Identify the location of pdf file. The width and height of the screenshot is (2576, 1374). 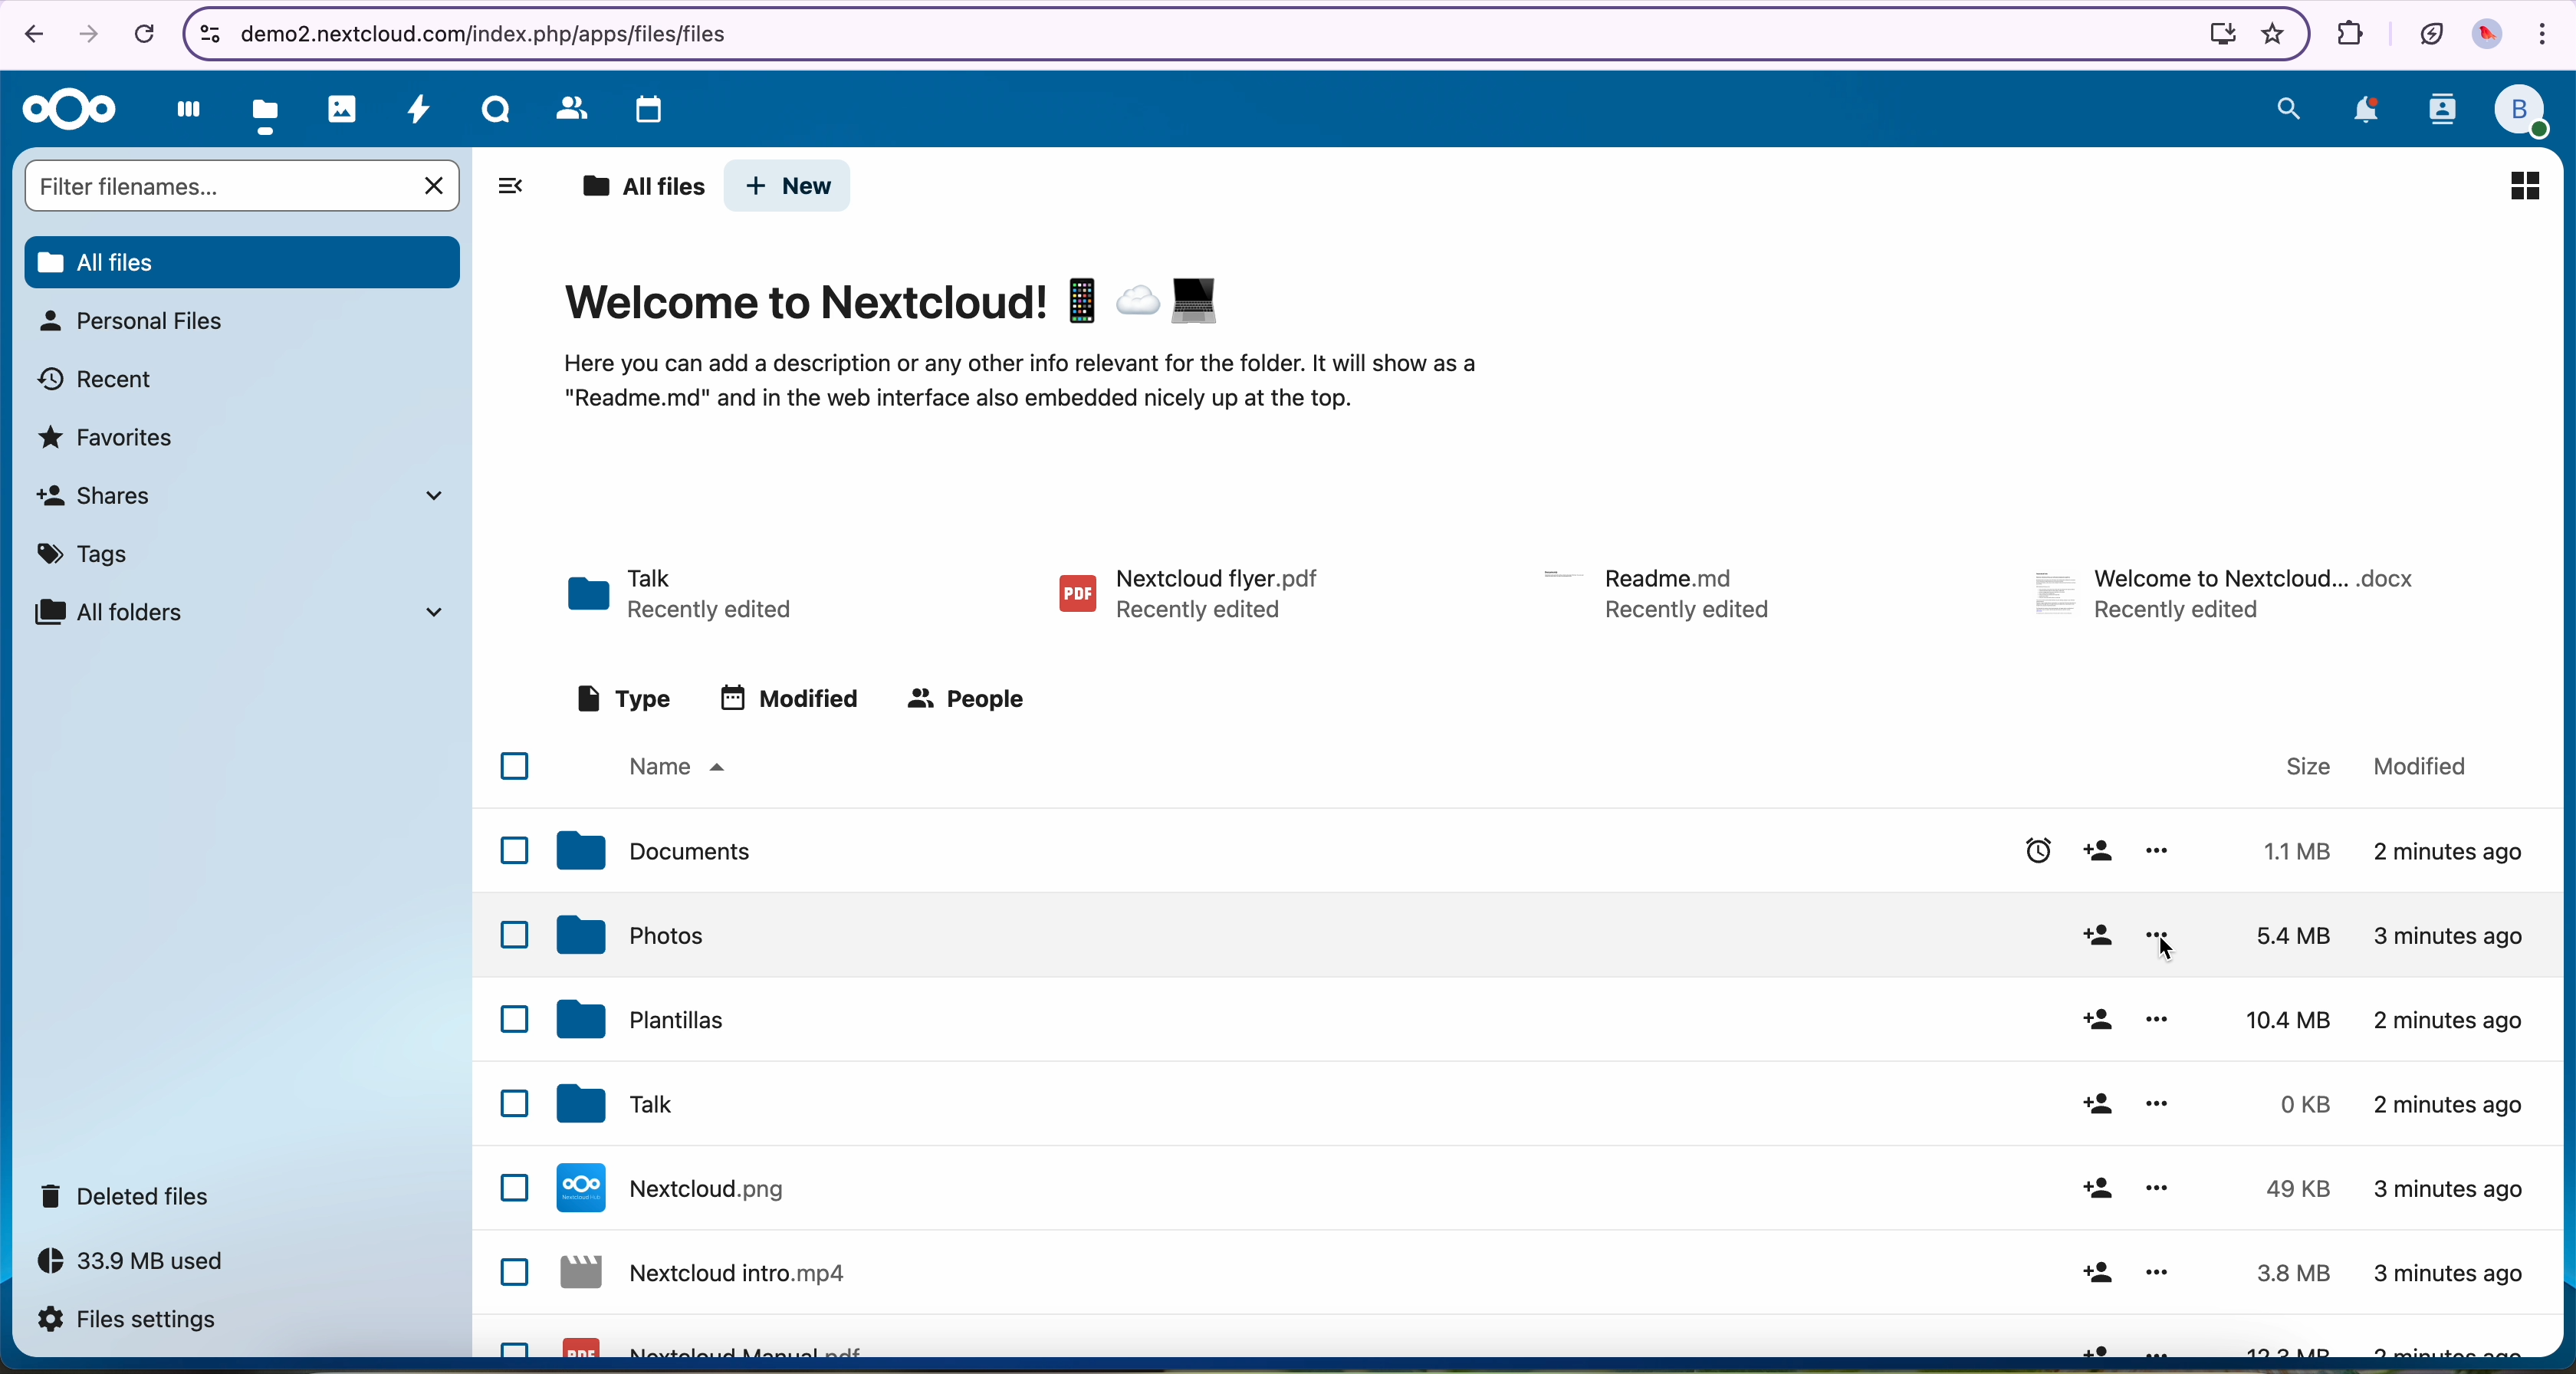
(1188, 590).